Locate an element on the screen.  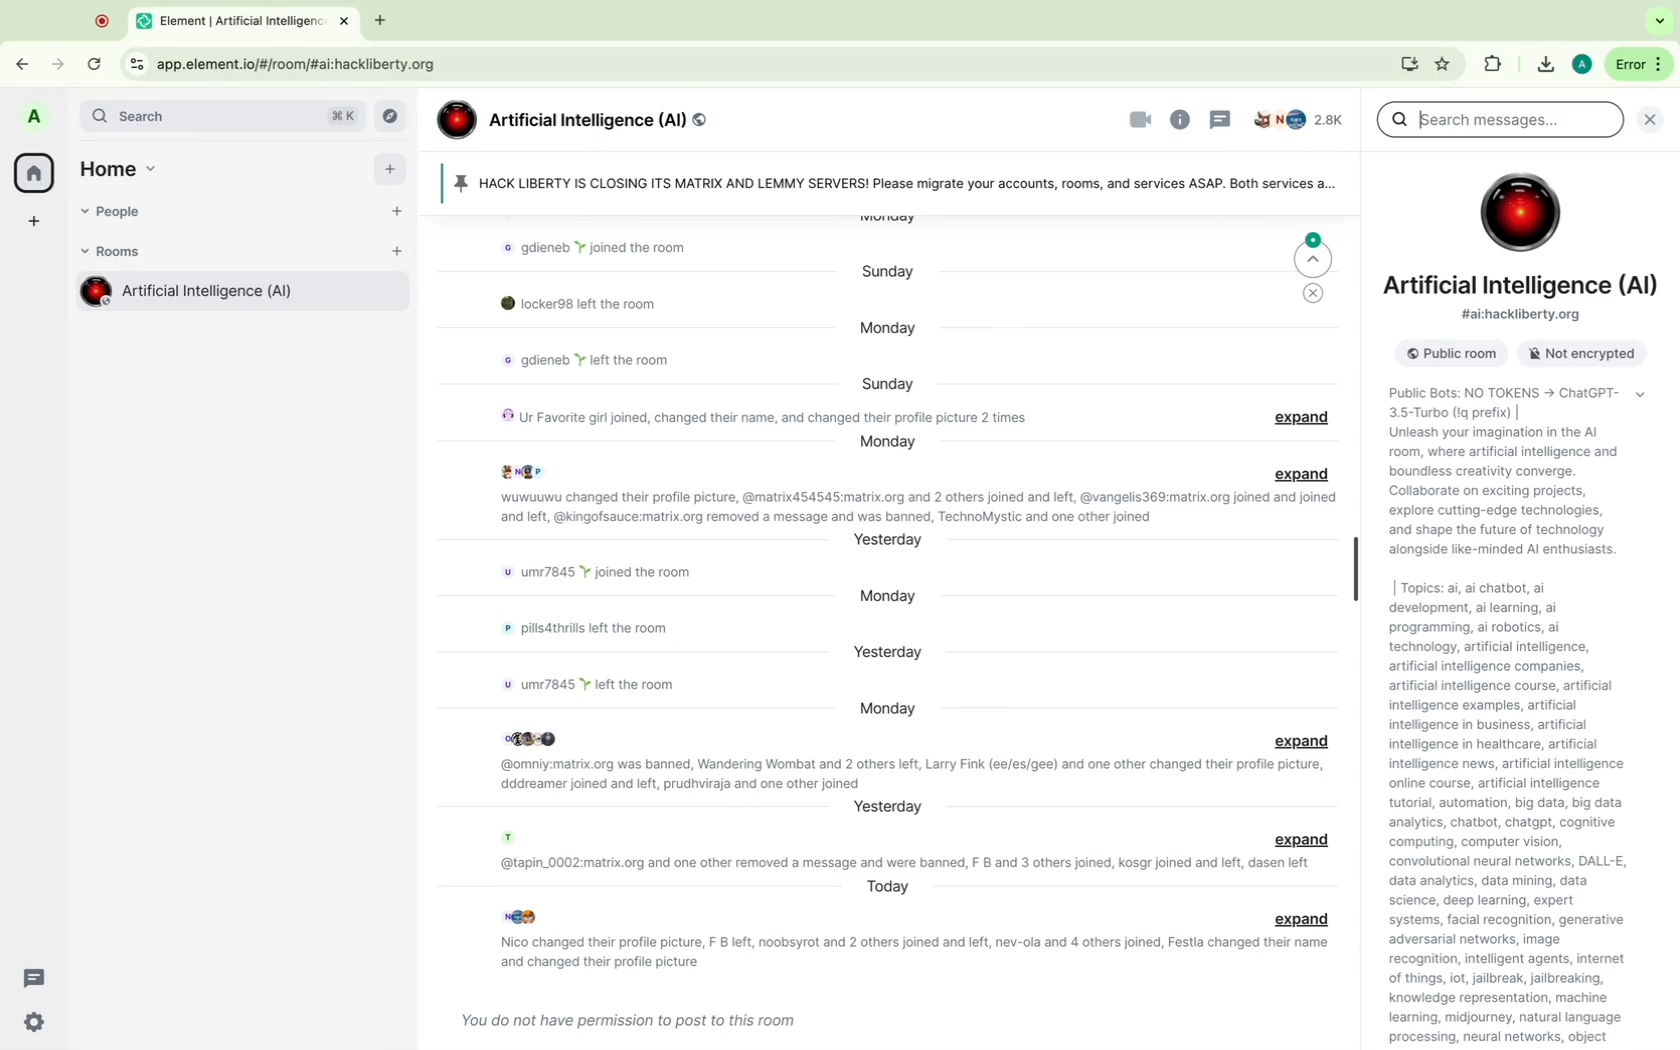
message is located at coordinates (624, 1016).